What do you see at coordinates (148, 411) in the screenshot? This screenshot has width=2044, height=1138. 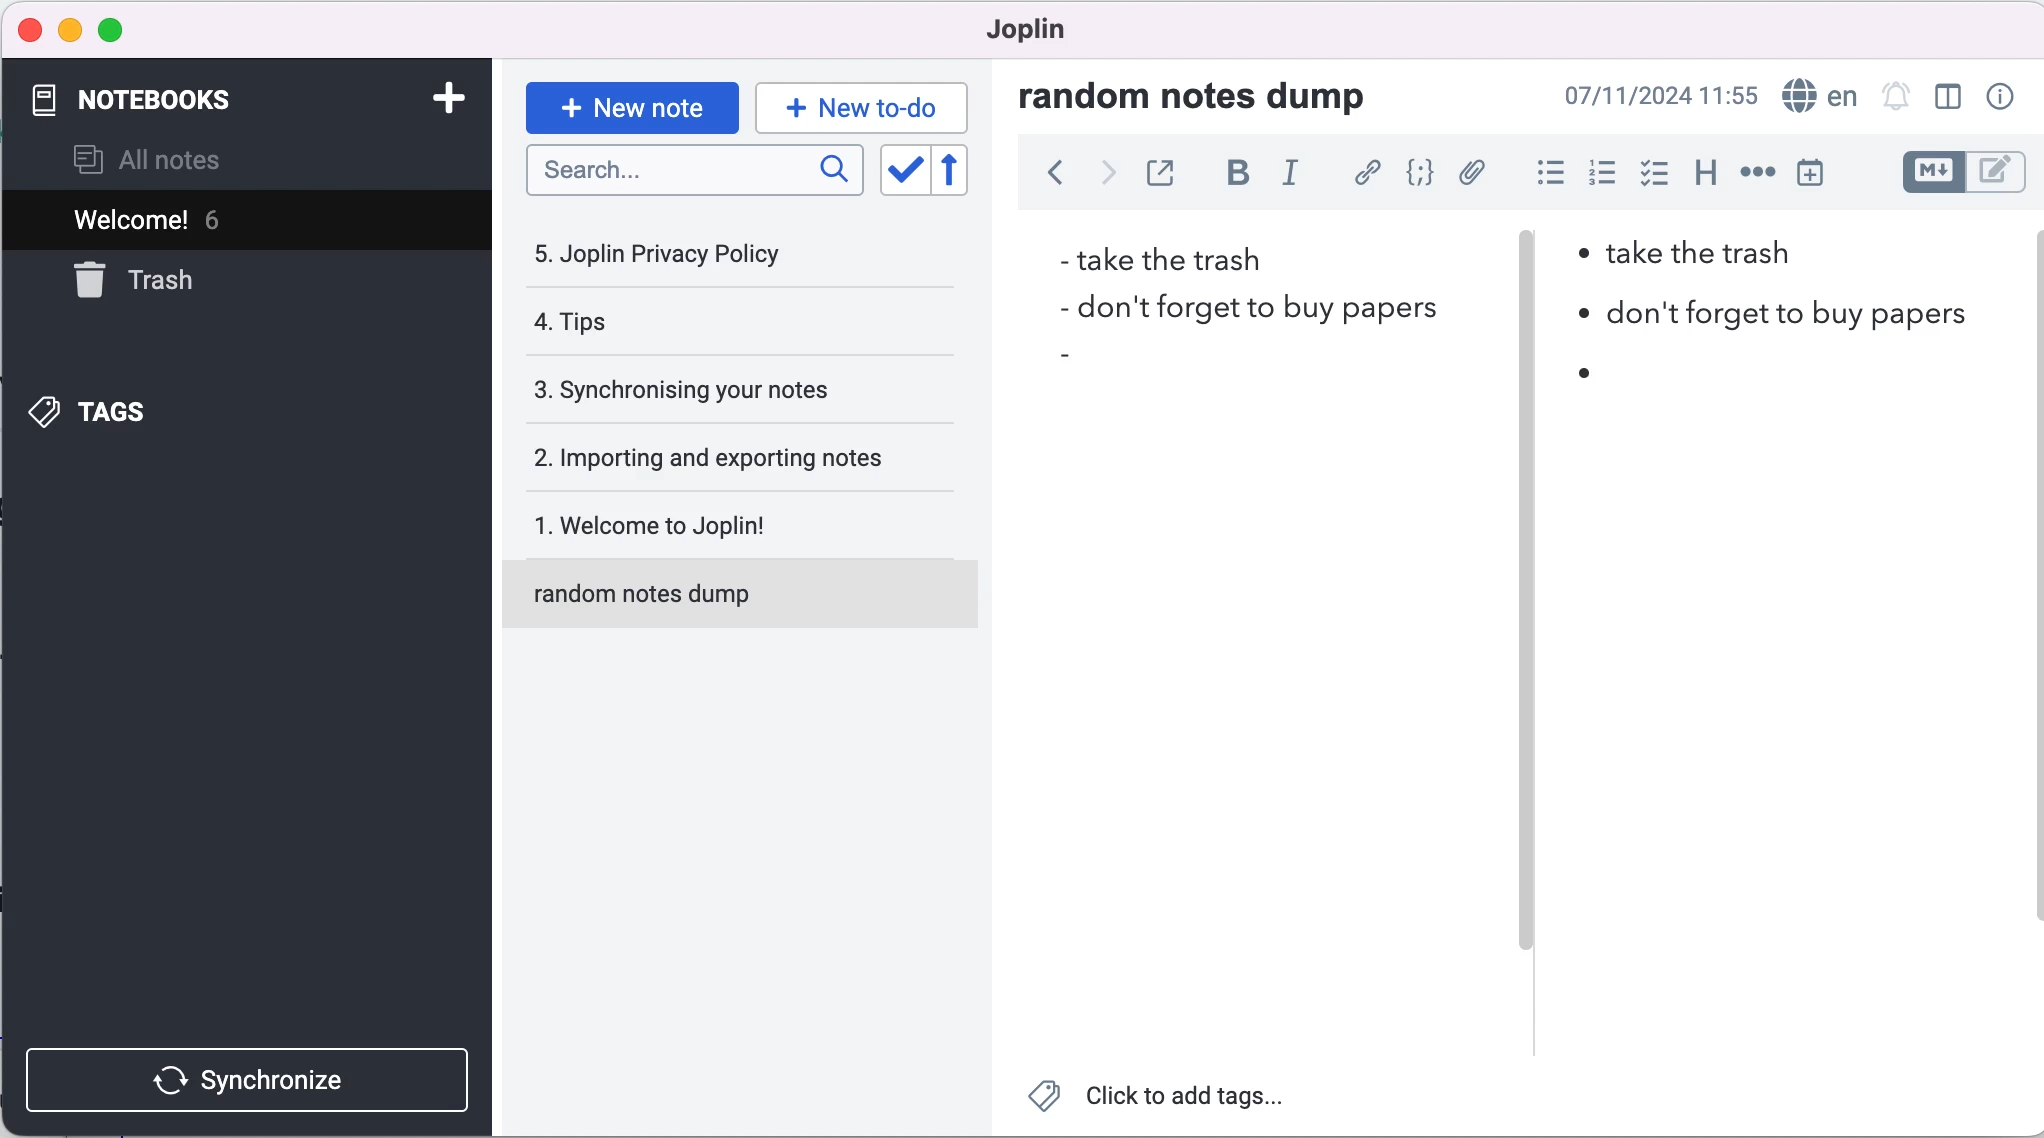 I see `tags` at bounding box center [148, 411].